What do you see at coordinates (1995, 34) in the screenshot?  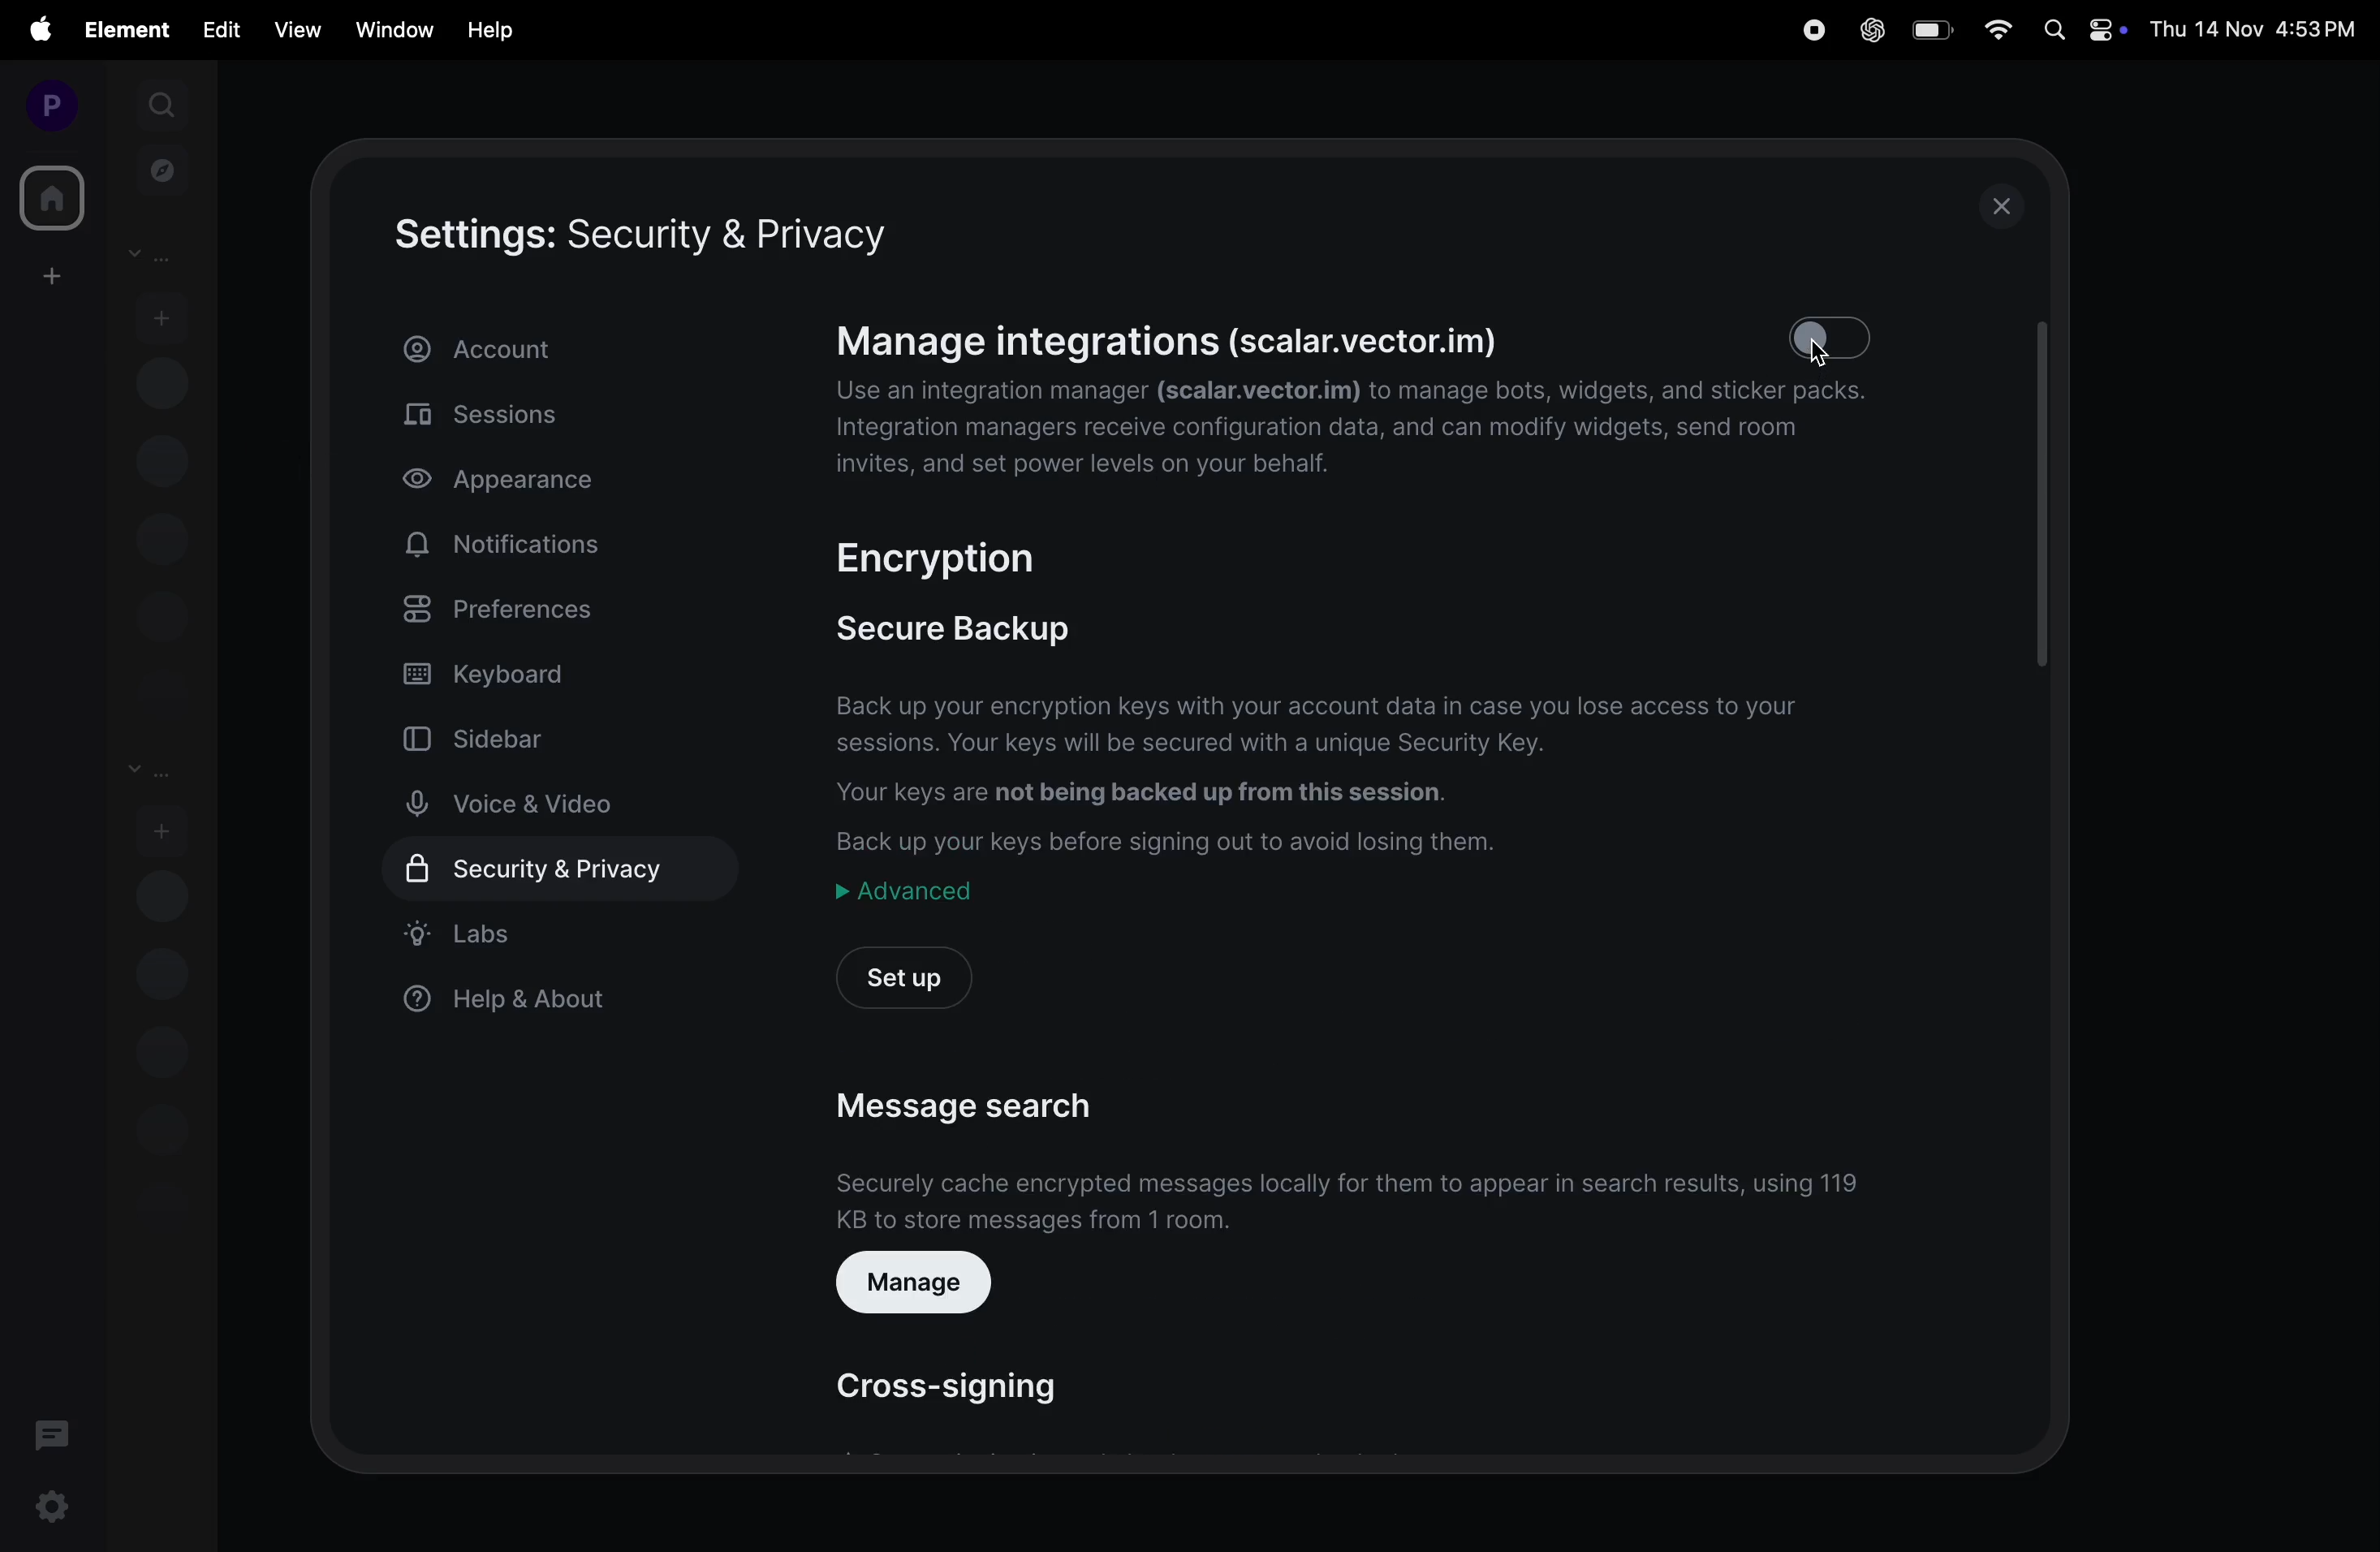 I see `wifi` at bounding box center [1995, 34].